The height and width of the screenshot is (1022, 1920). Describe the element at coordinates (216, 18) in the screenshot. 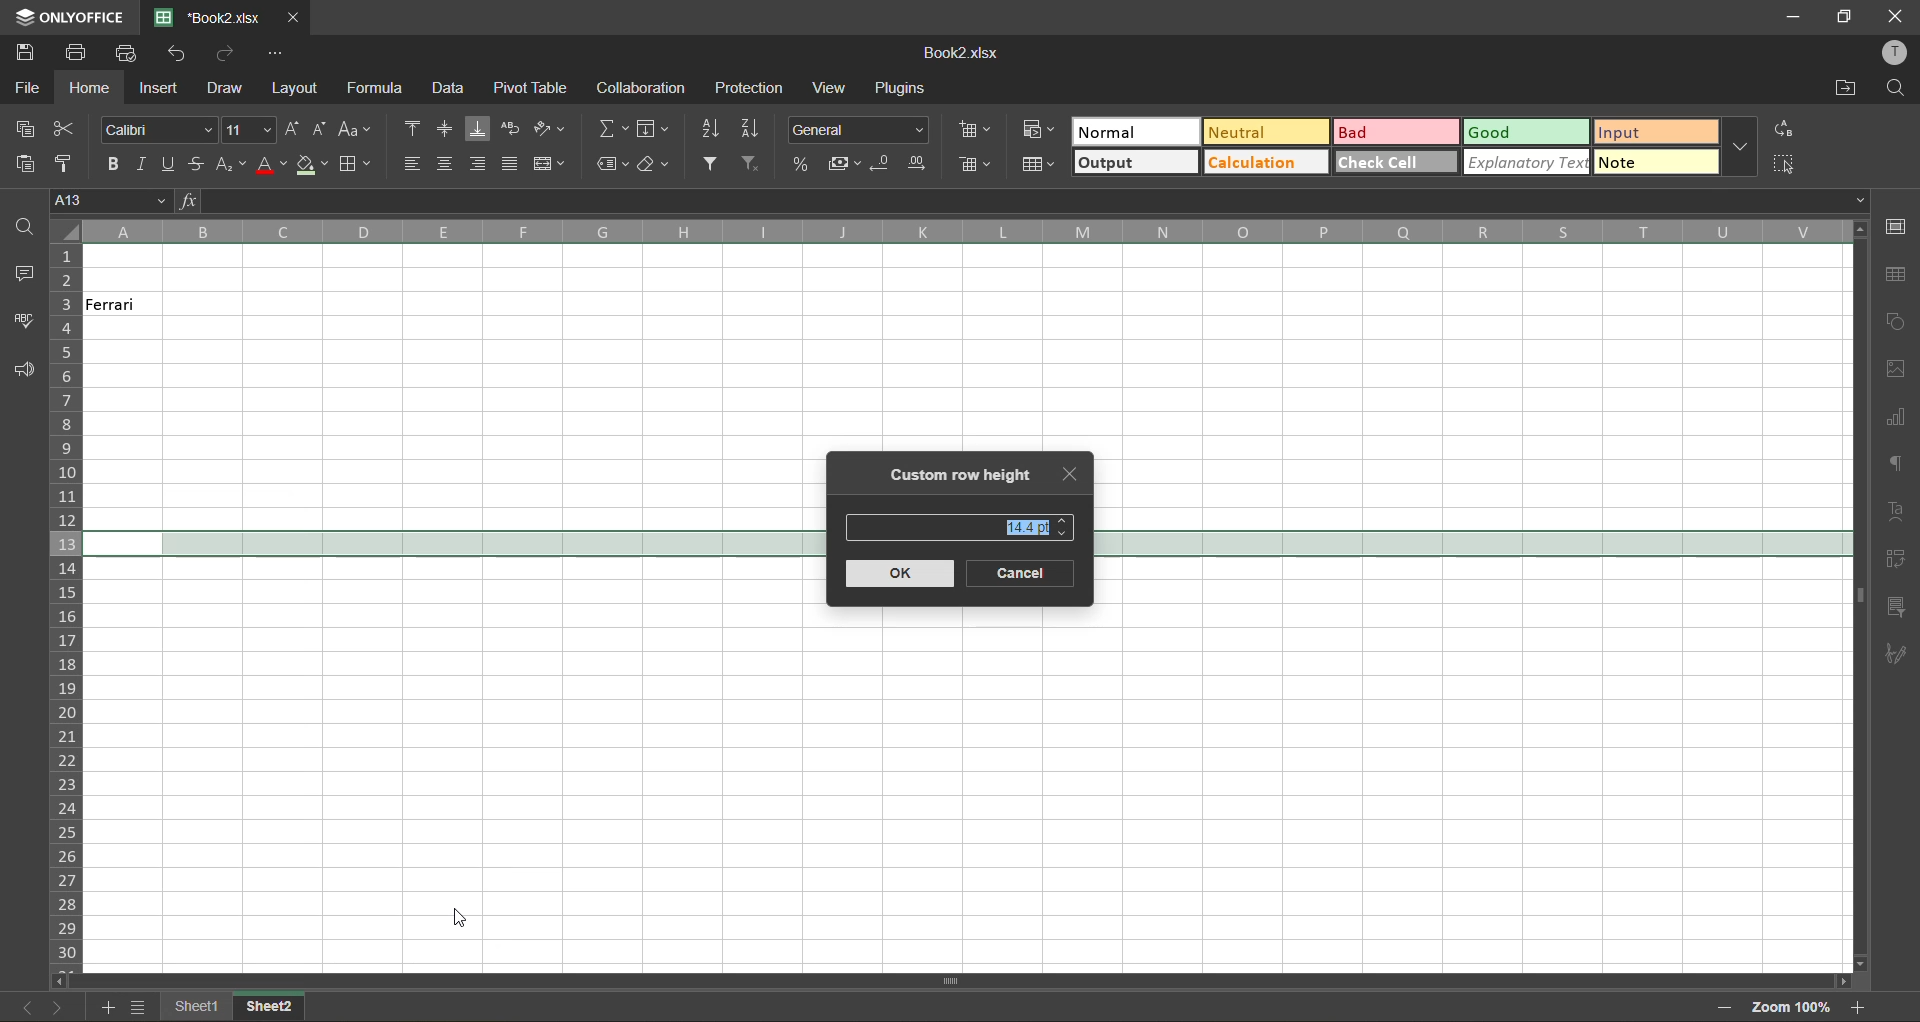

I see `filename` at that location.